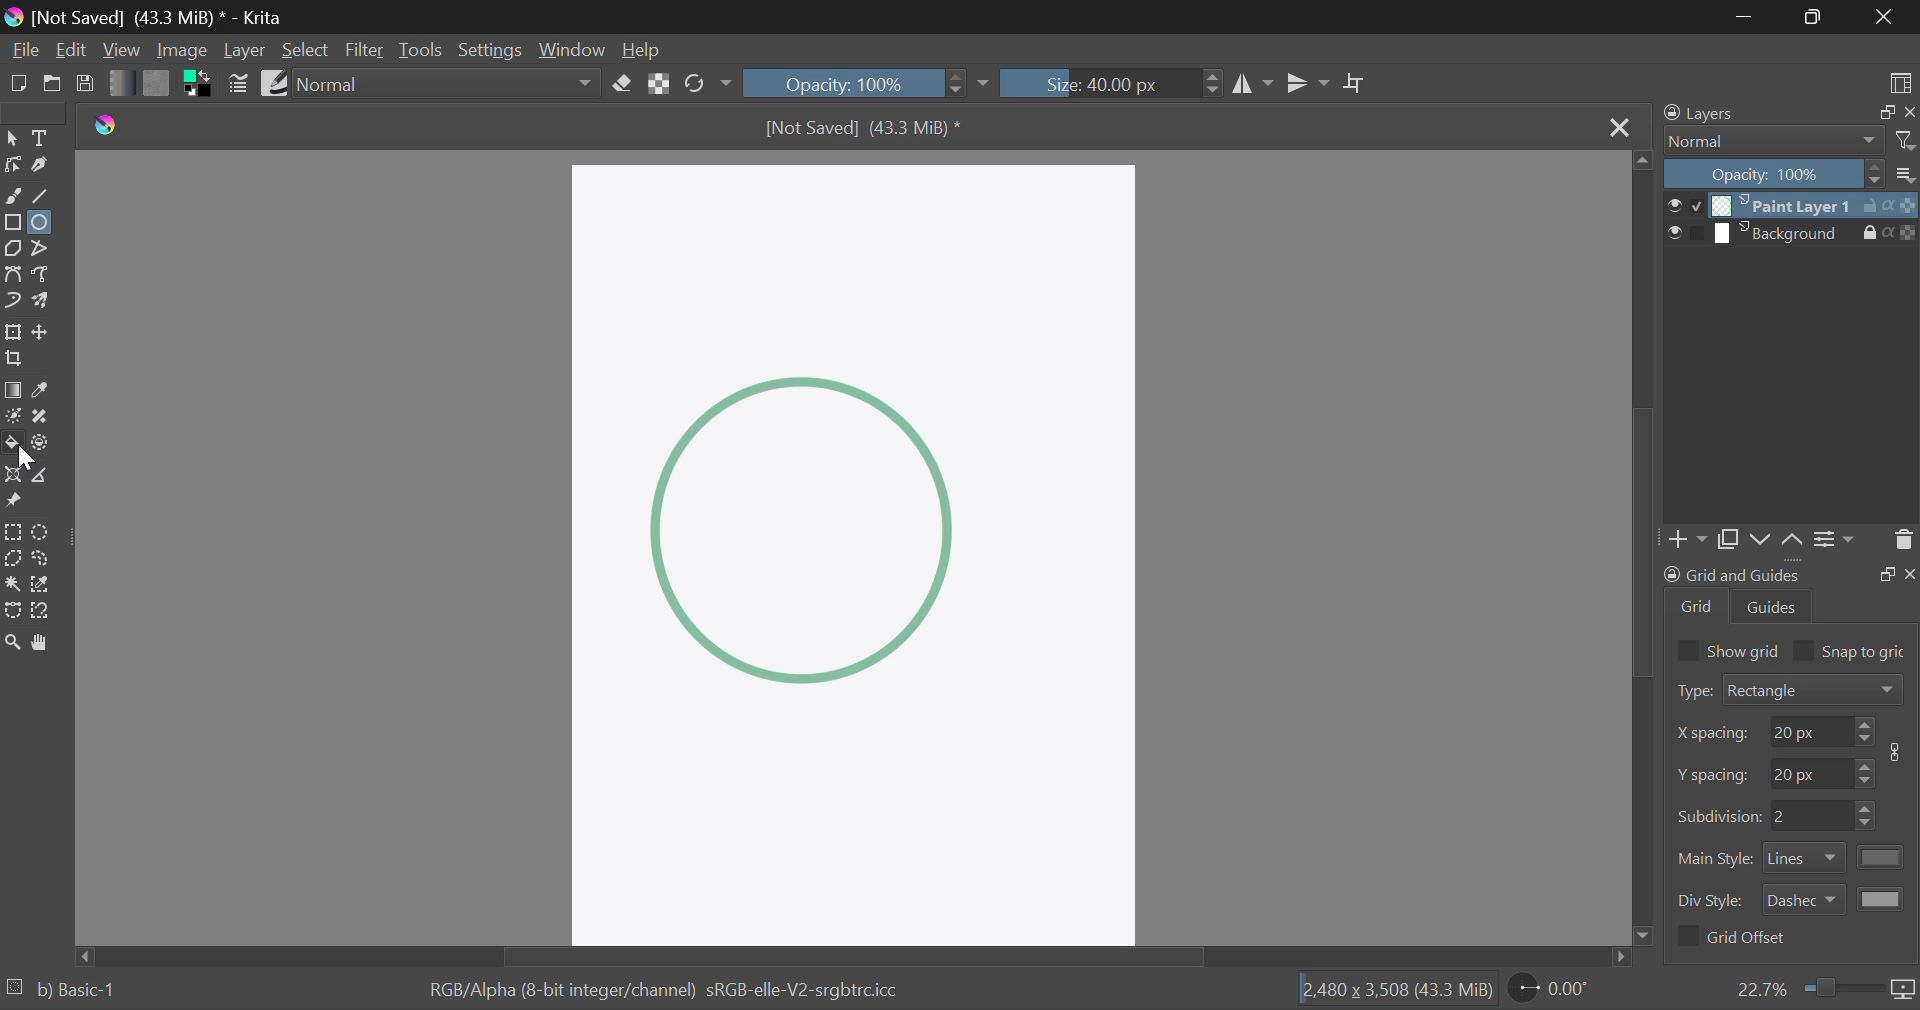 The image size is (1920, 1010). Describe the element at coordinates (42, 561) in the screenshot. I see `Freehand Selection` at that location.